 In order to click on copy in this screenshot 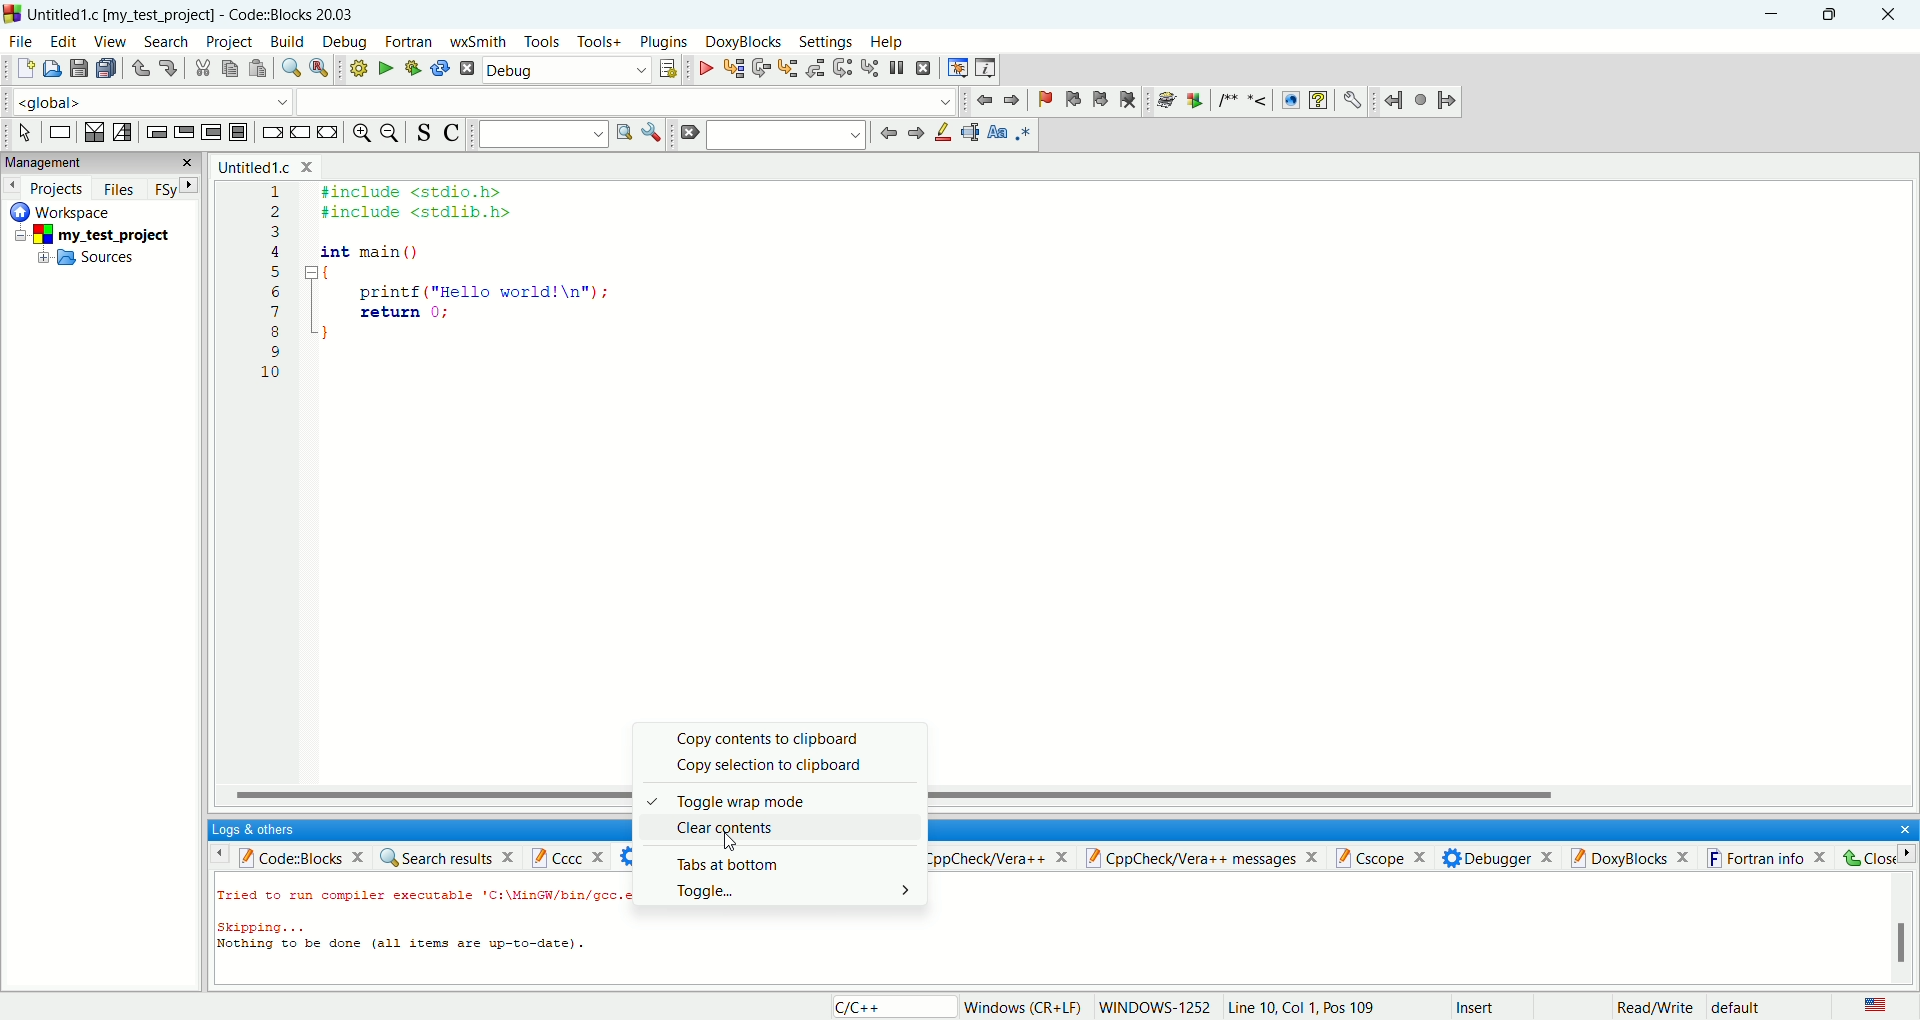, I will do `click(230, 70)`.